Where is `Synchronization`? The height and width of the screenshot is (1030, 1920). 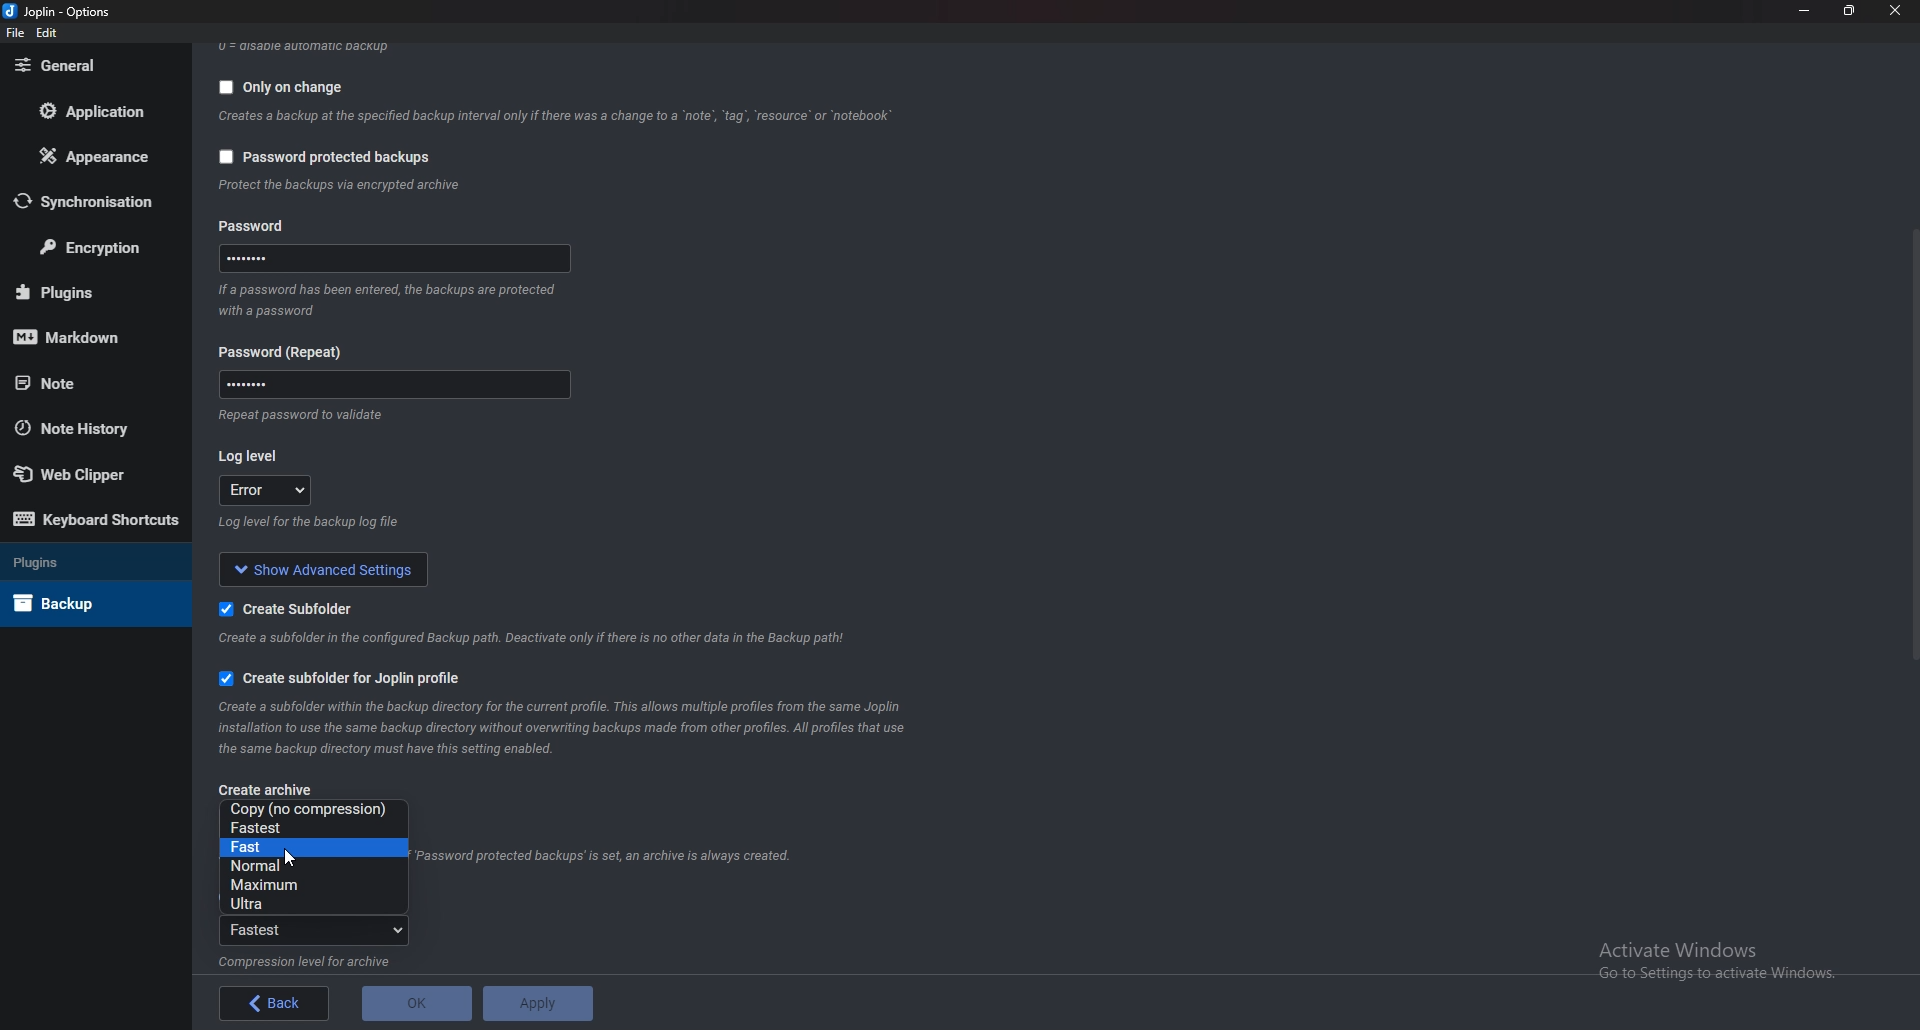
Synchronization is located at coordinates (96, 204).